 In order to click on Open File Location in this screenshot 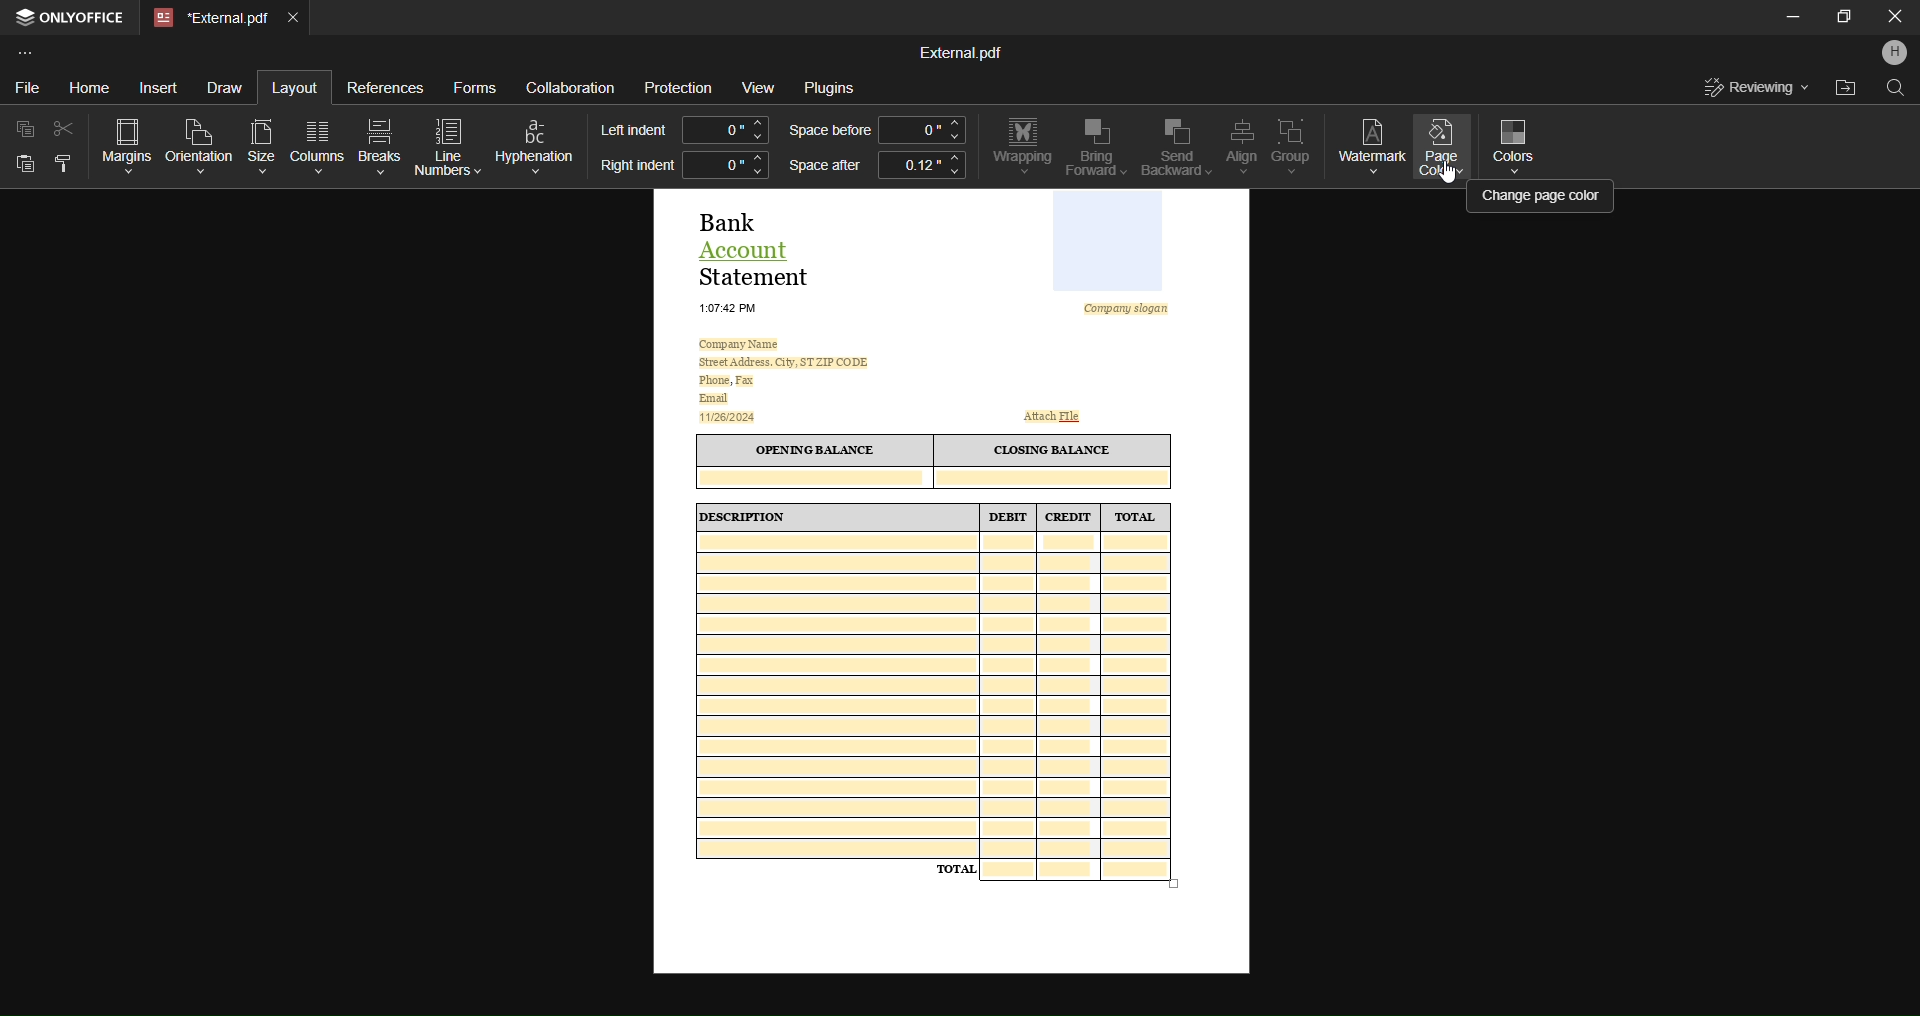, I will do `click(1842, 88)`.